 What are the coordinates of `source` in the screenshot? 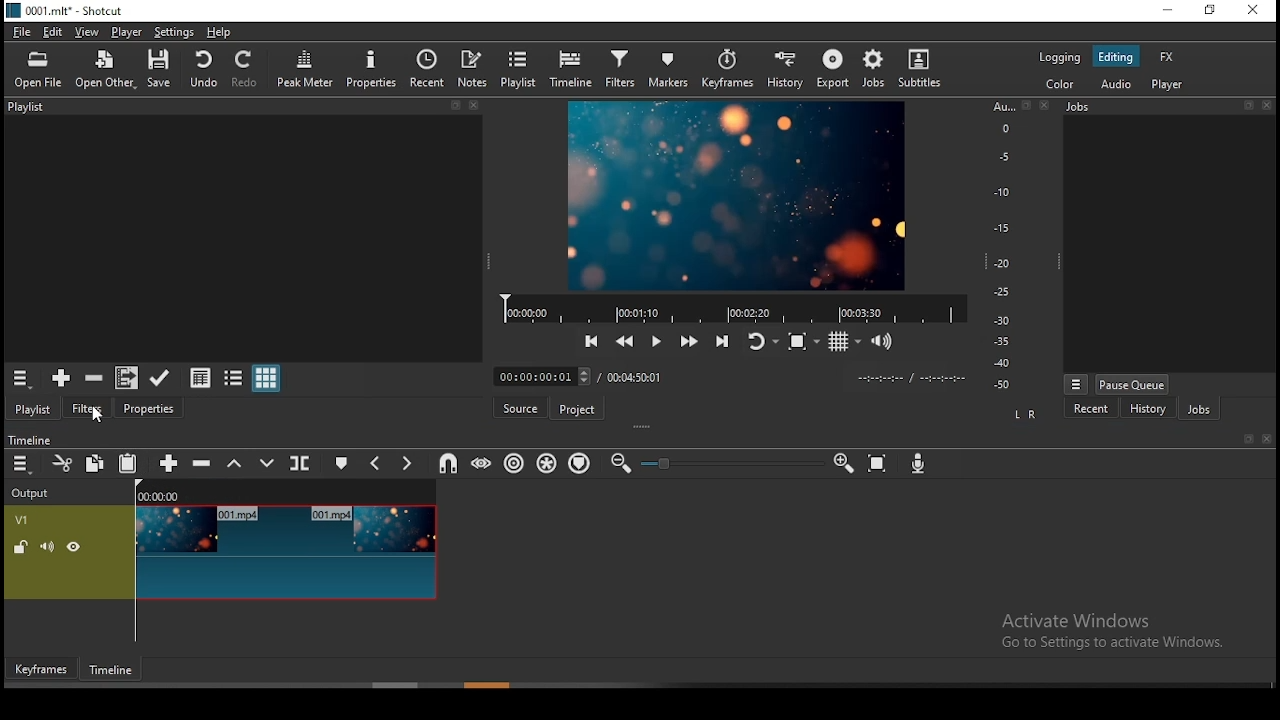 It's located at (519, 406).